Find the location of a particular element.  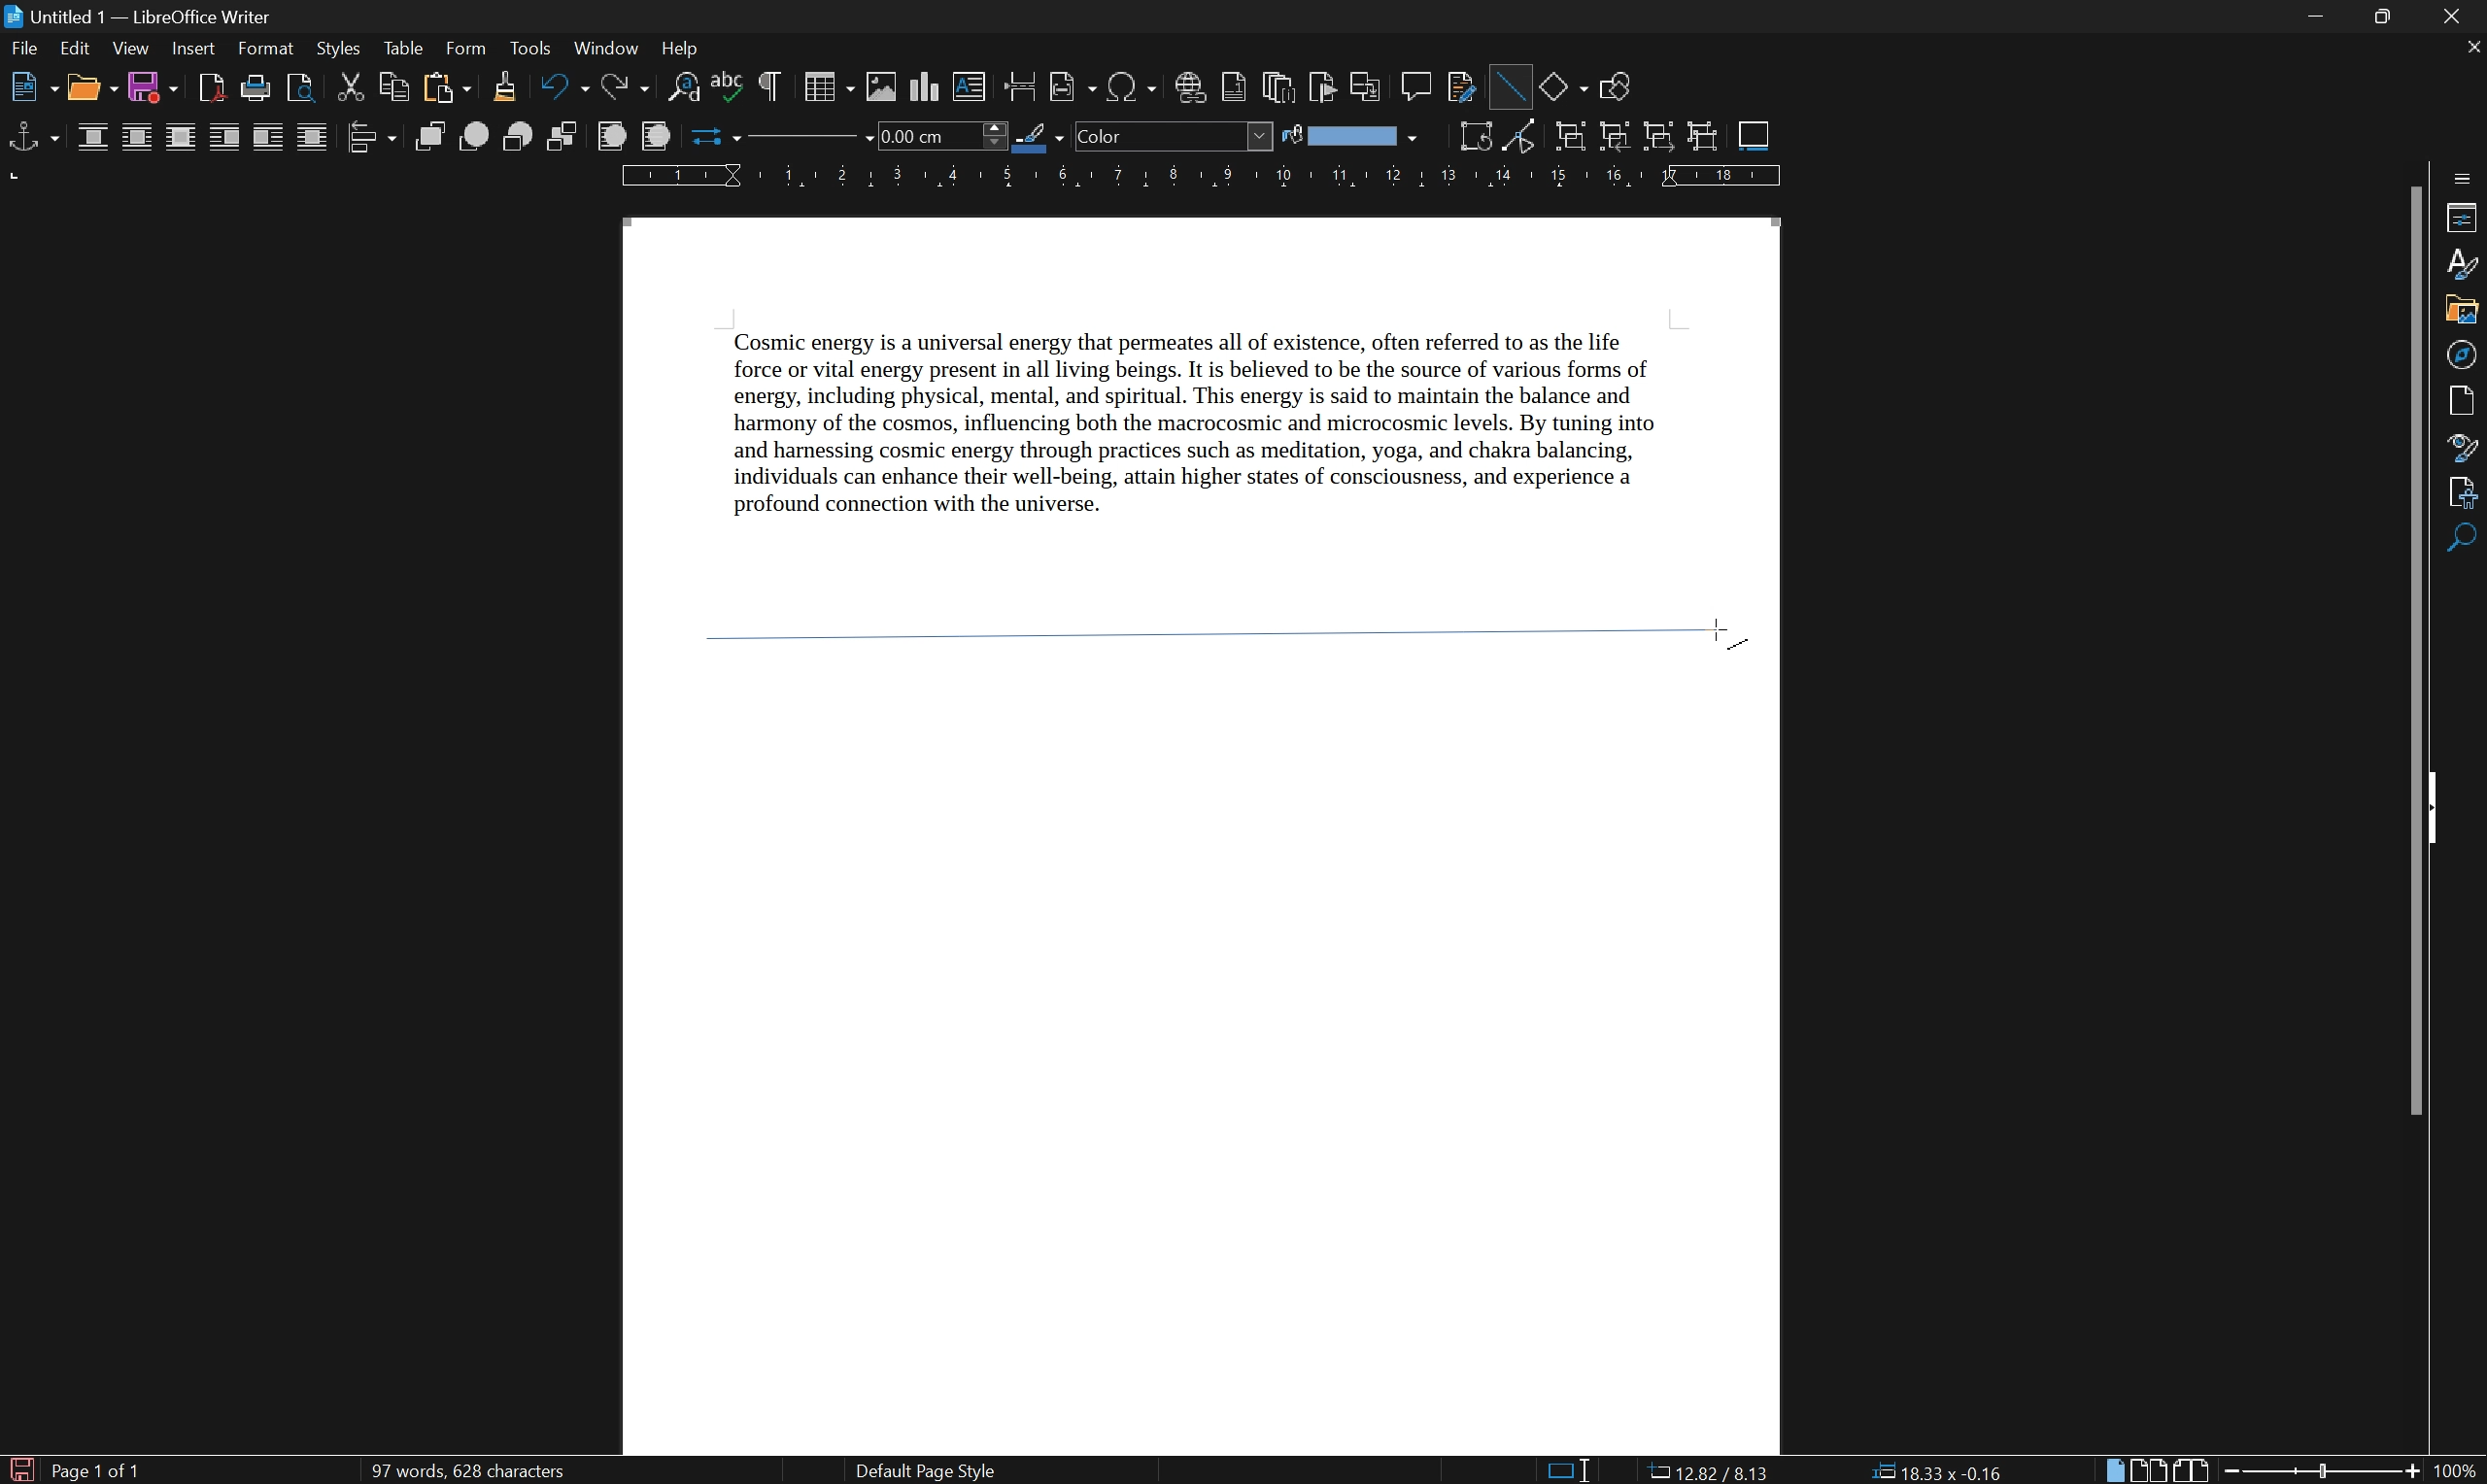

English (India) is located at coordinates (1305, 1471).